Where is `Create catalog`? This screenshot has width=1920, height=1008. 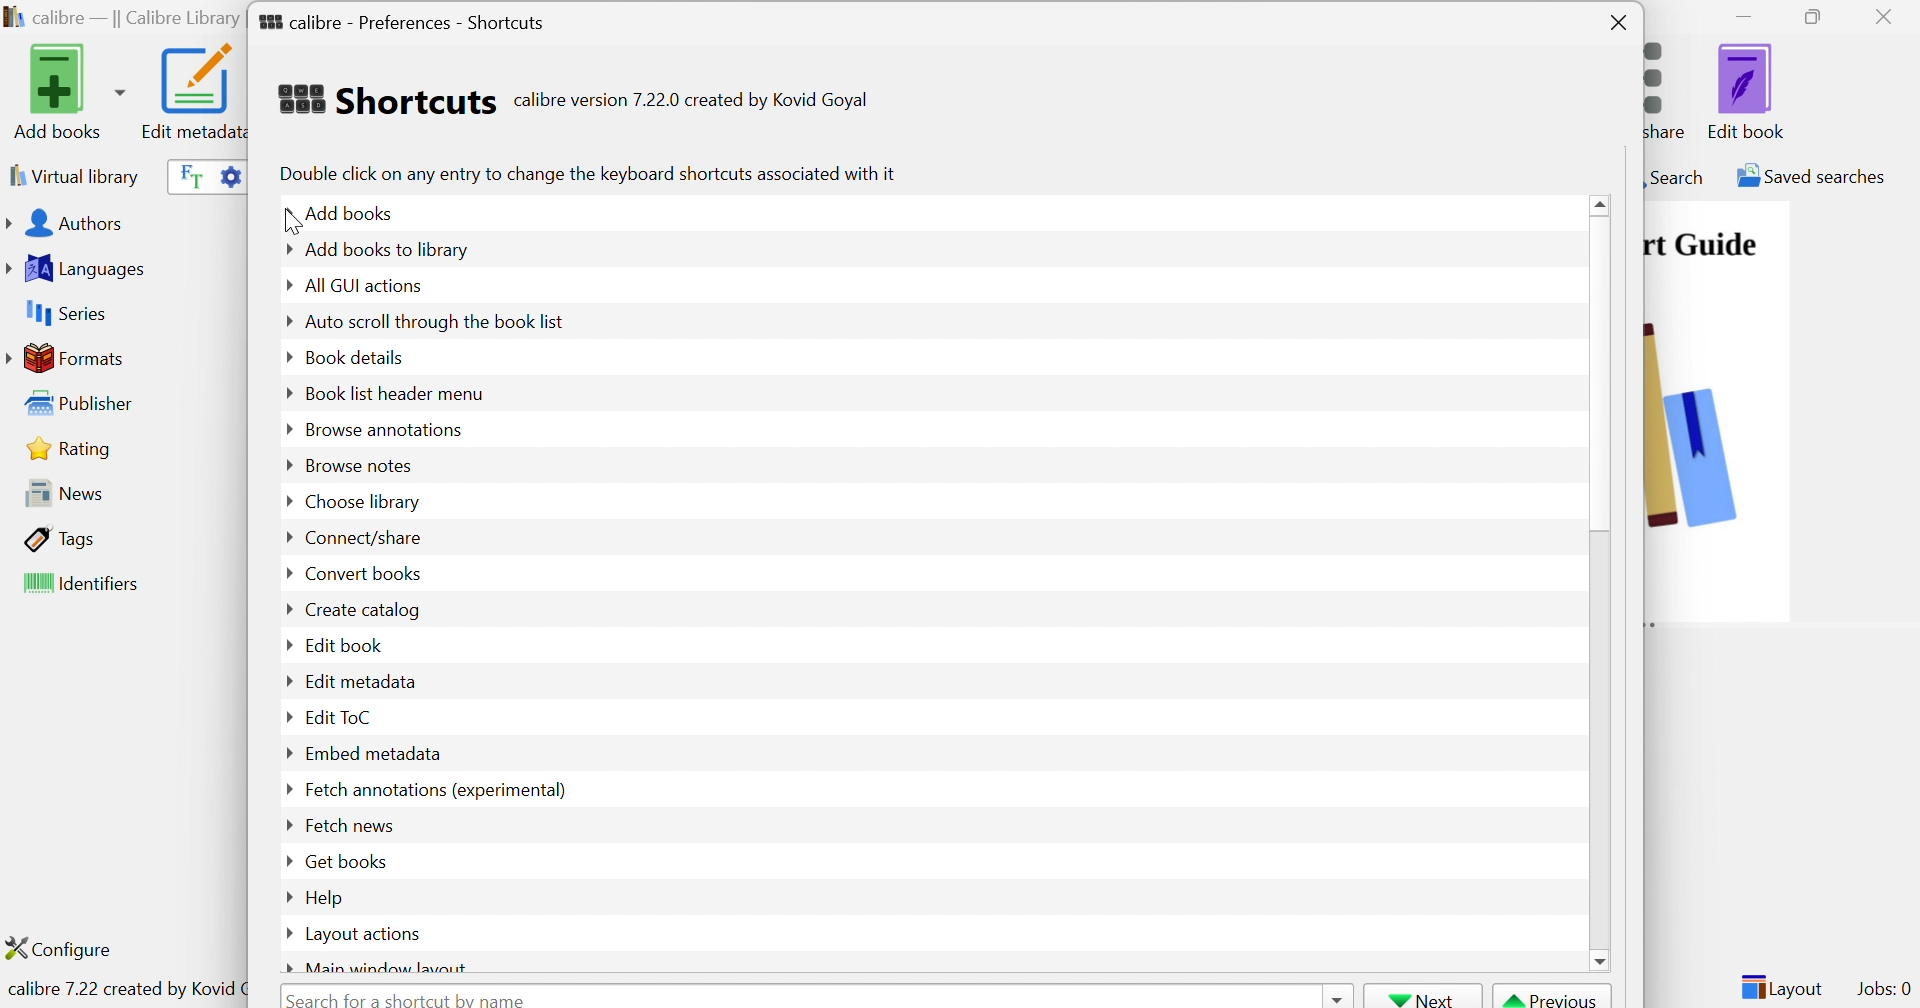
Create catalog is located at coordinates (361, 610).